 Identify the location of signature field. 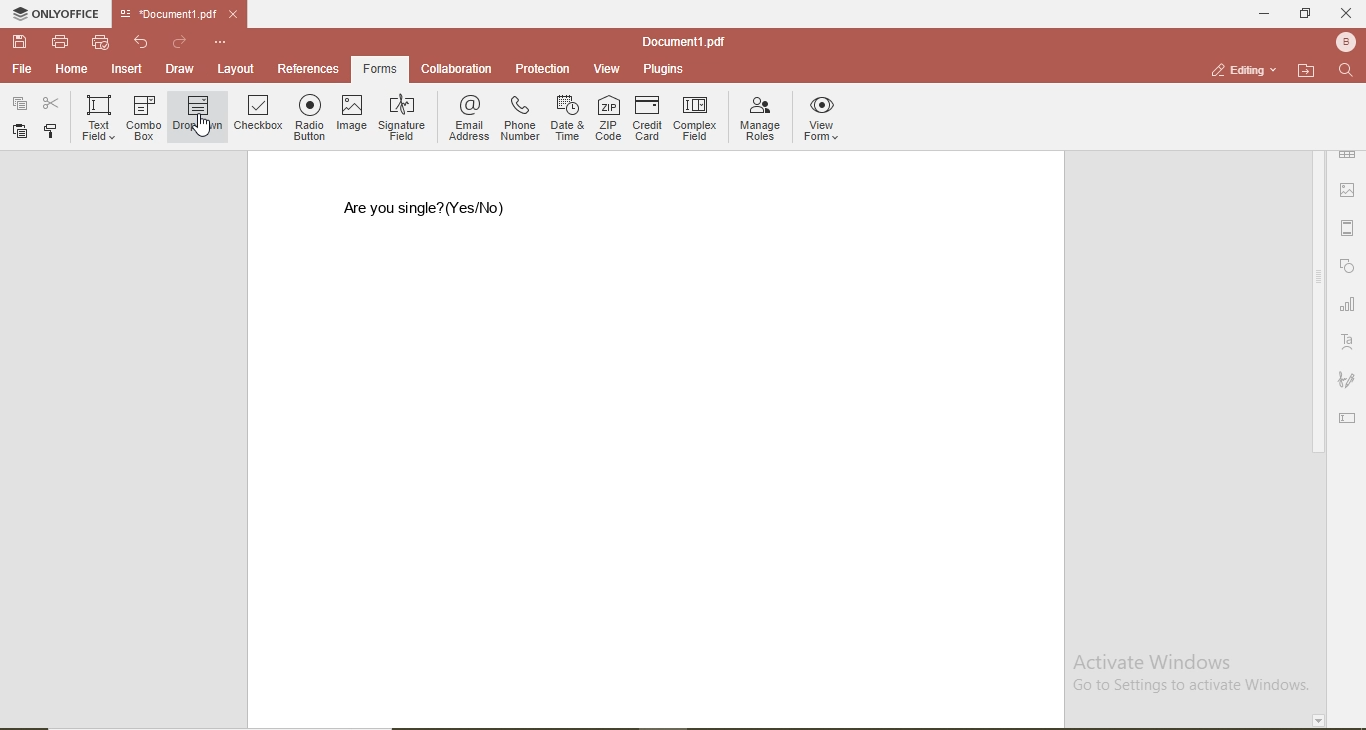
(401, 114).